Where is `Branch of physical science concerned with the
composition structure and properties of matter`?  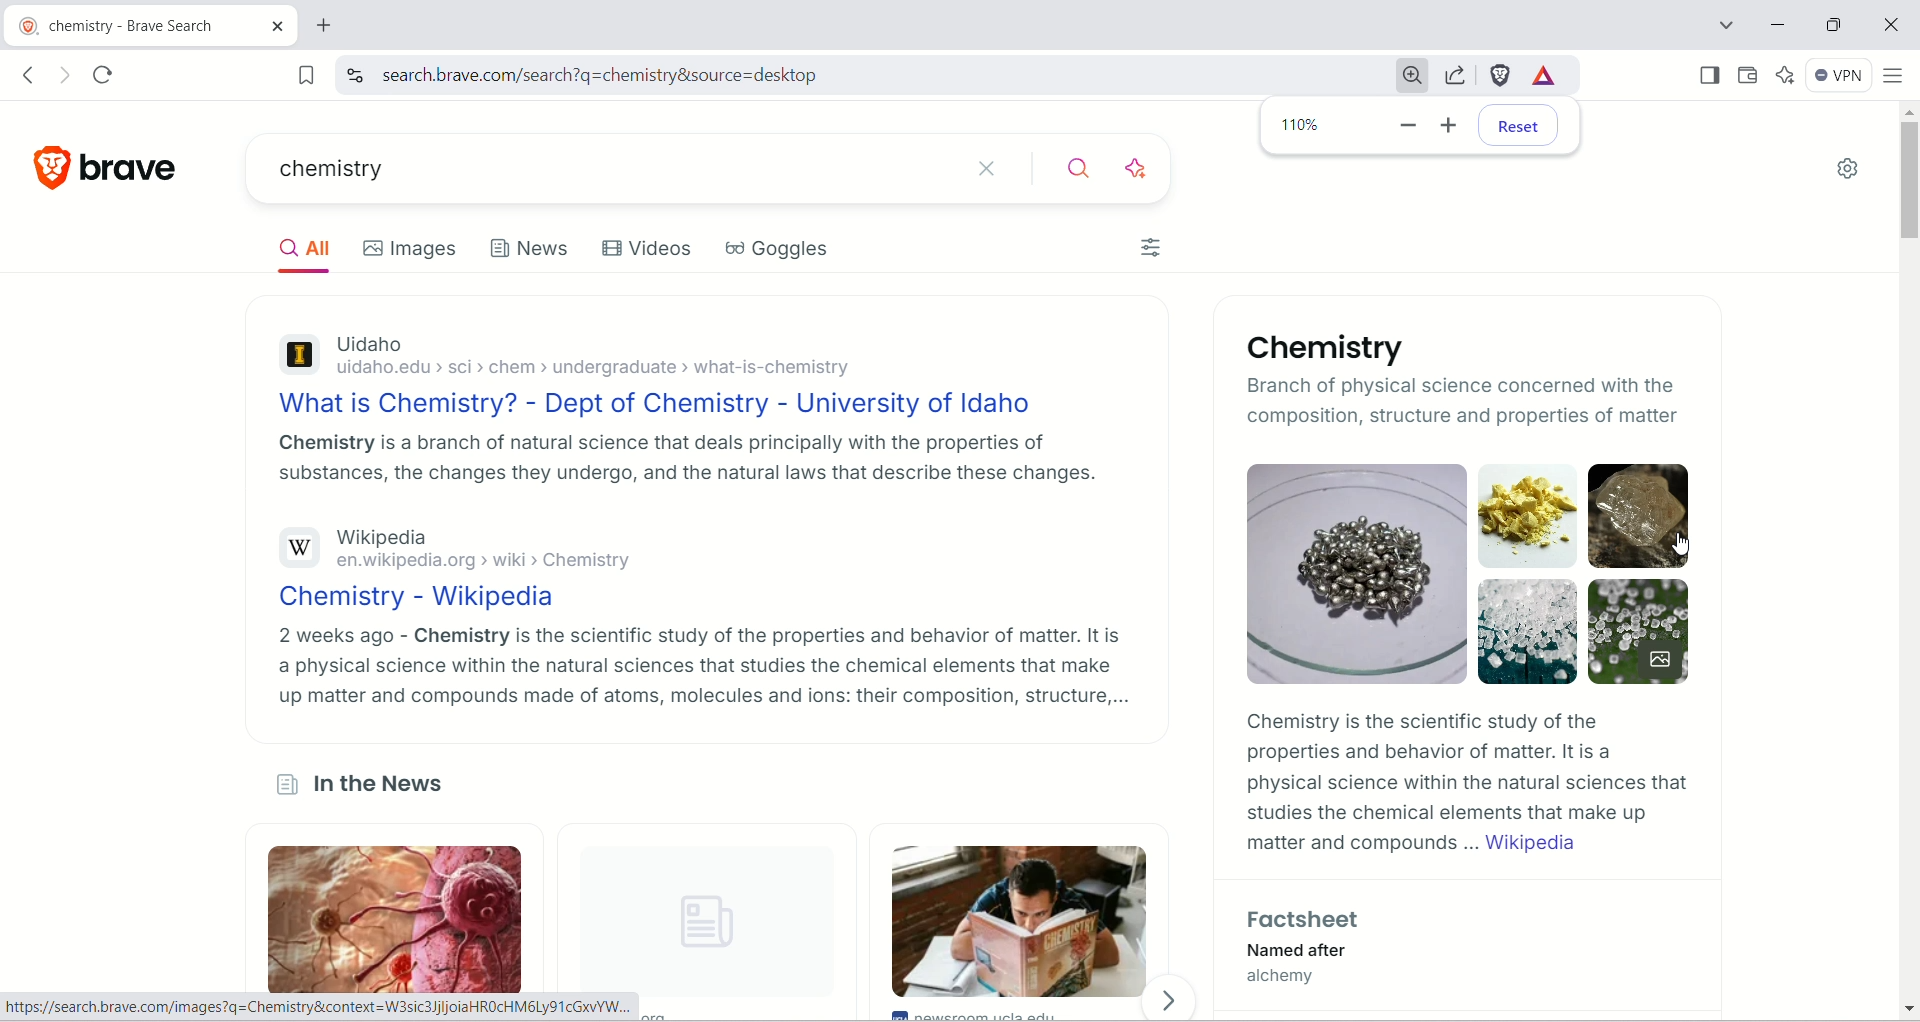 Branch of physical science concerned with the
composition structure and properties of matter is located at coordinates (1464, 402).